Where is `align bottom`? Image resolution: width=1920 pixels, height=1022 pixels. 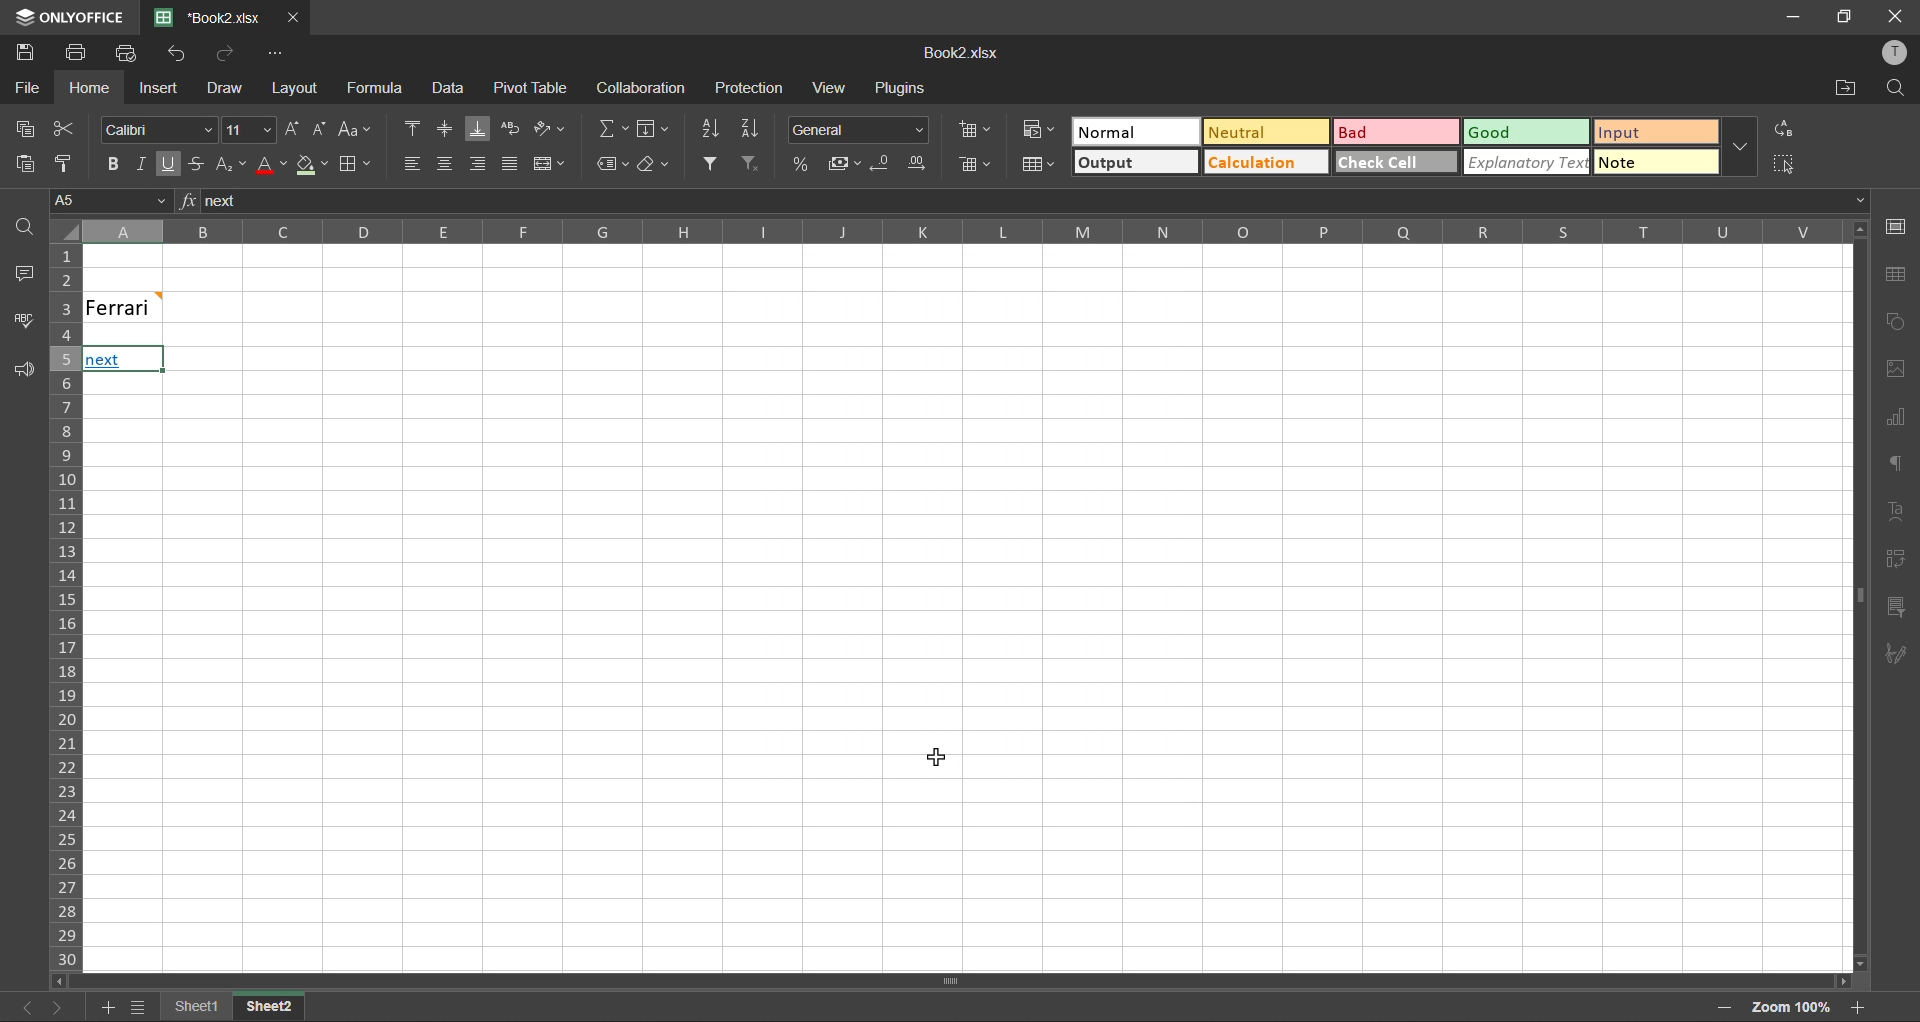
align bottom is located at coordinates (476, 129).